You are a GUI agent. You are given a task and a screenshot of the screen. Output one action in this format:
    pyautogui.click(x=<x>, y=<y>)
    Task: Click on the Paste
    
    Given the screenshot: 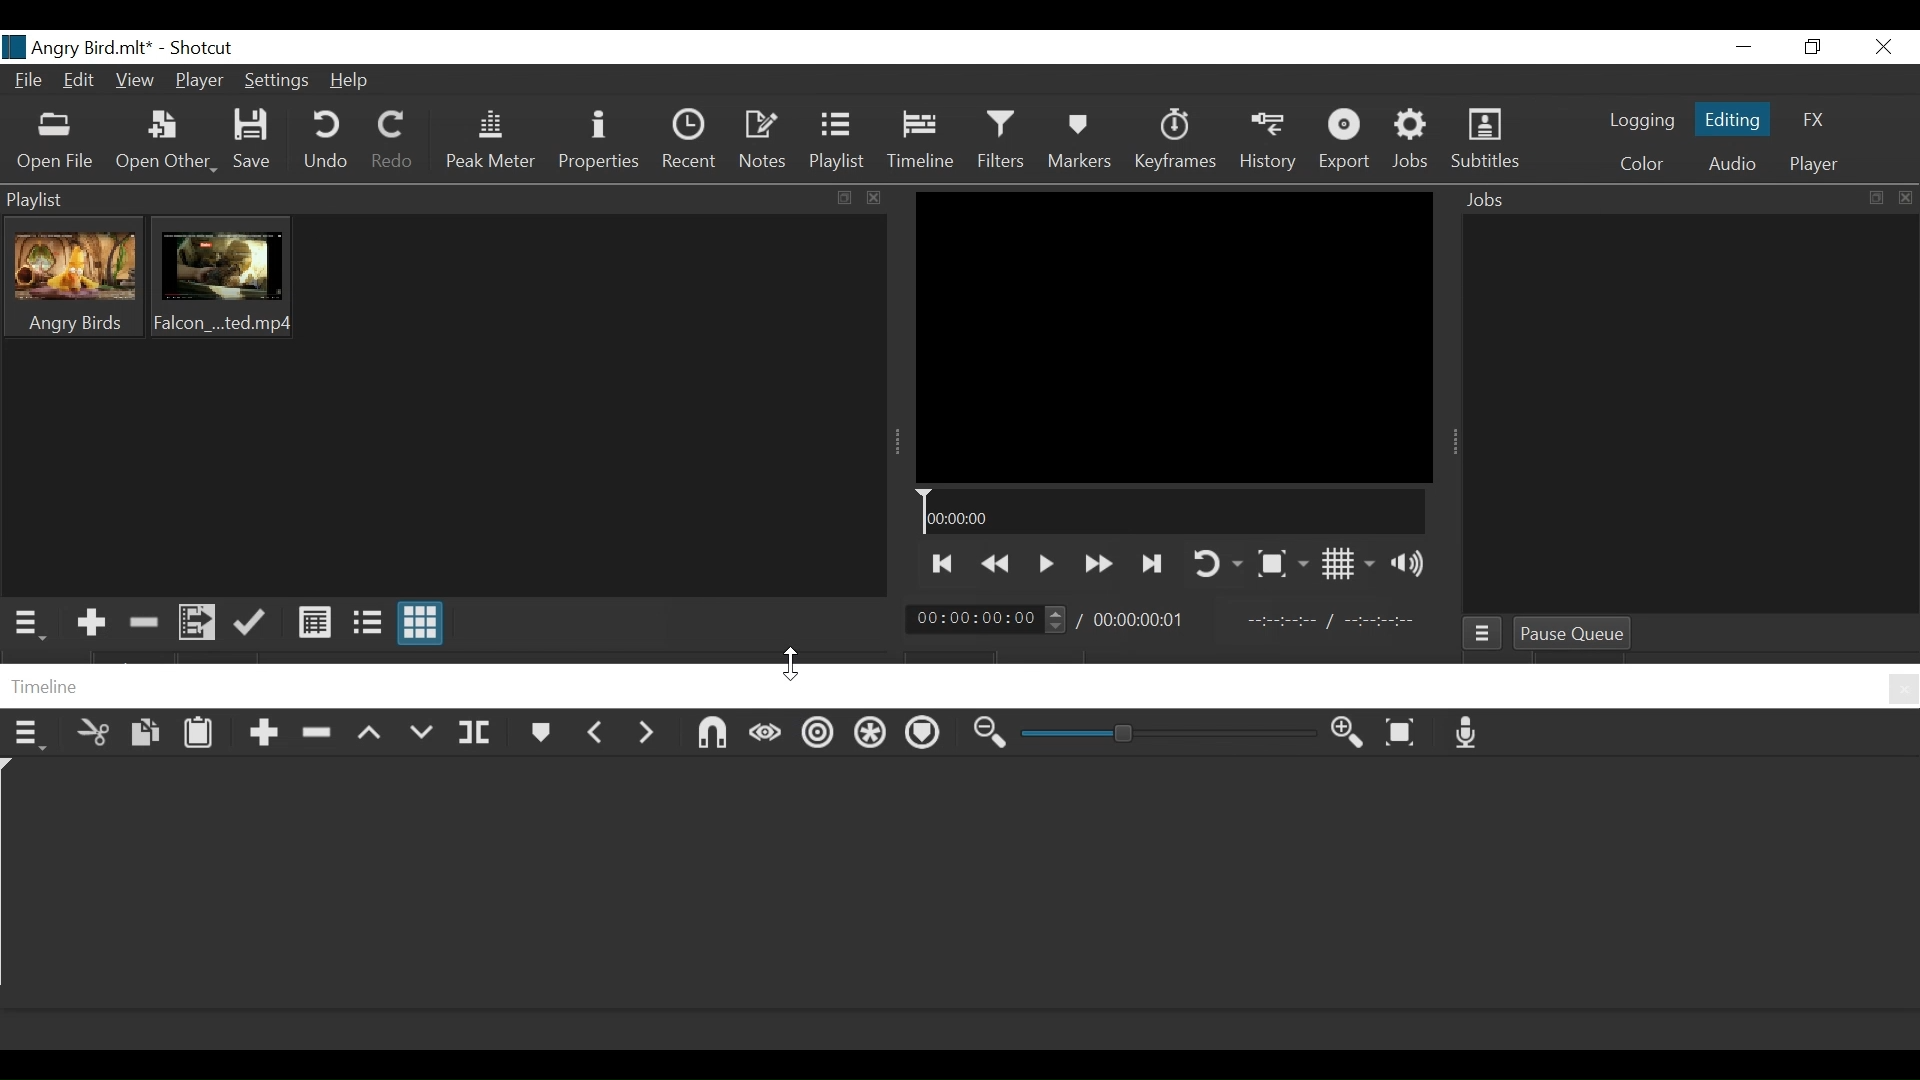 What is the action you would take?
    pyautogui.click(x=200, y=735)
    